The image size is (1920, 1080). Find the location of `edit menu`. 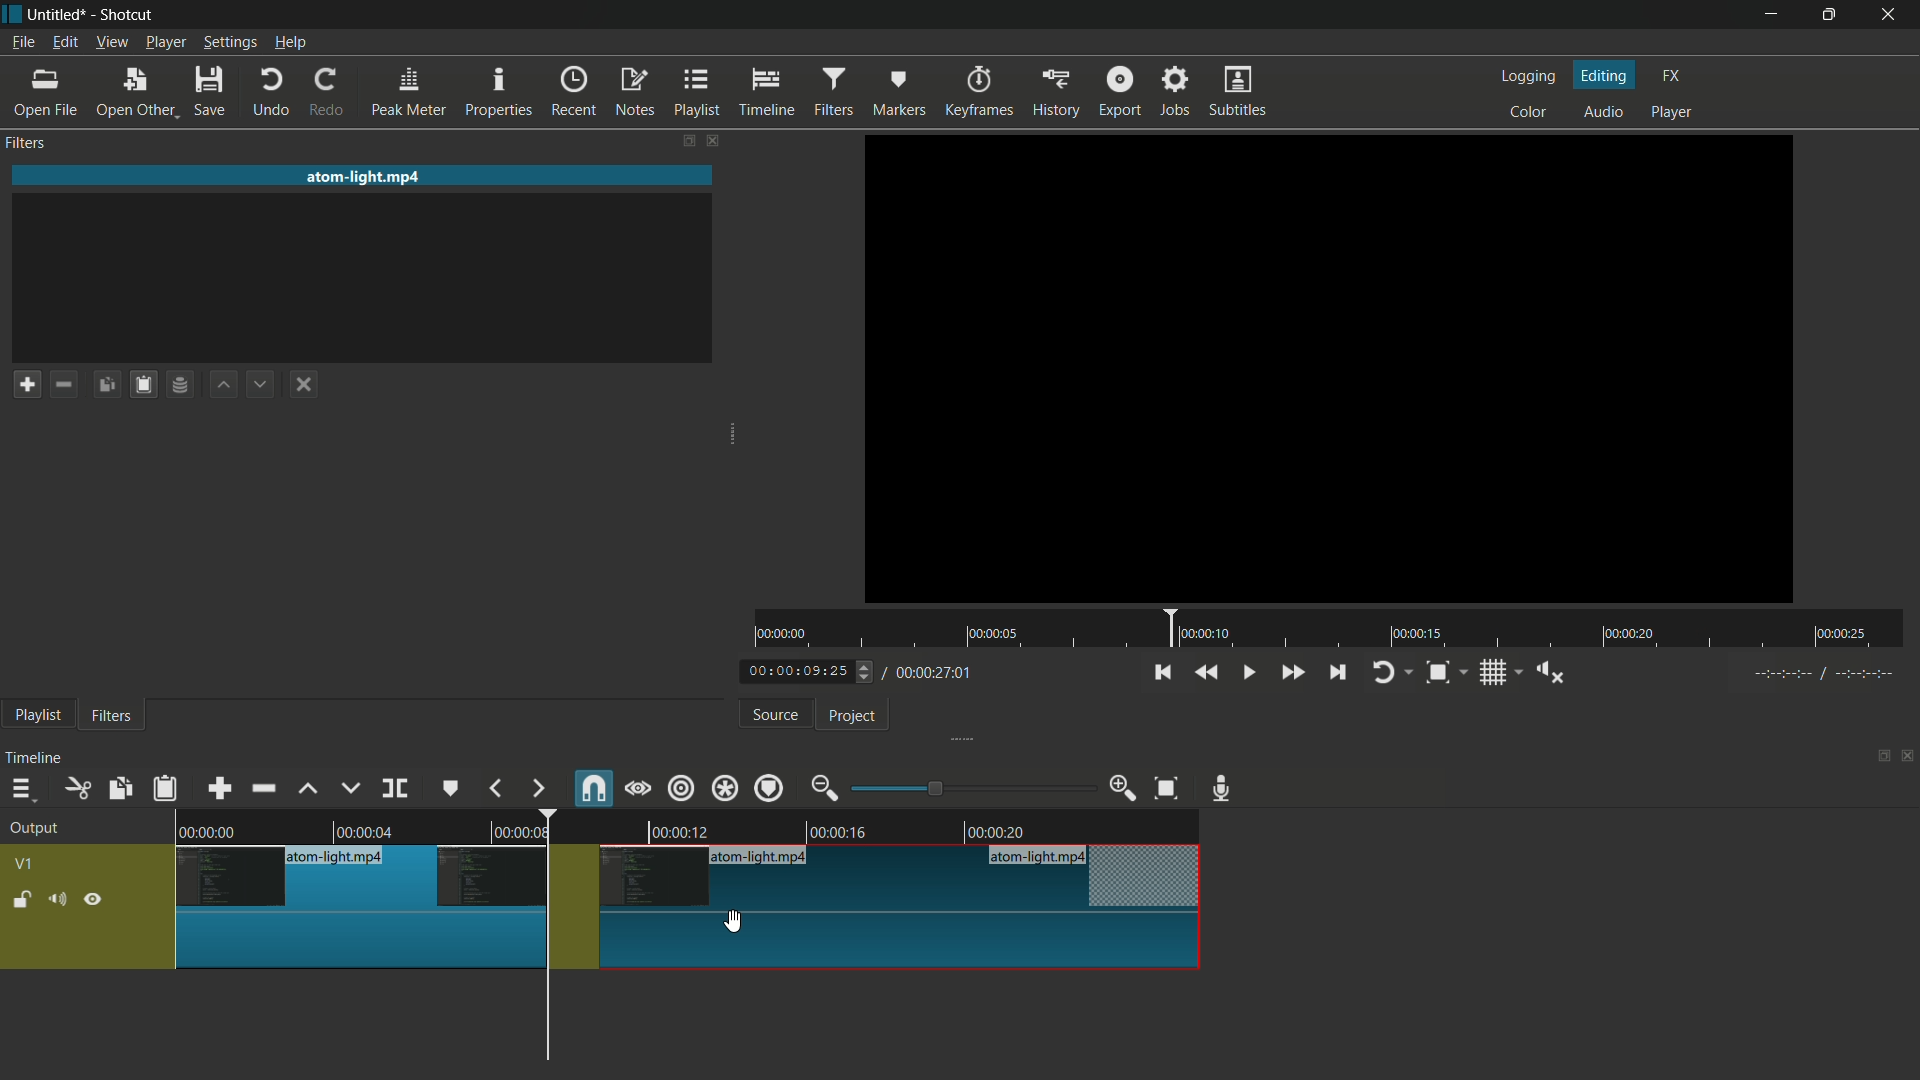

edit menu is located at coordinates (64, 43).